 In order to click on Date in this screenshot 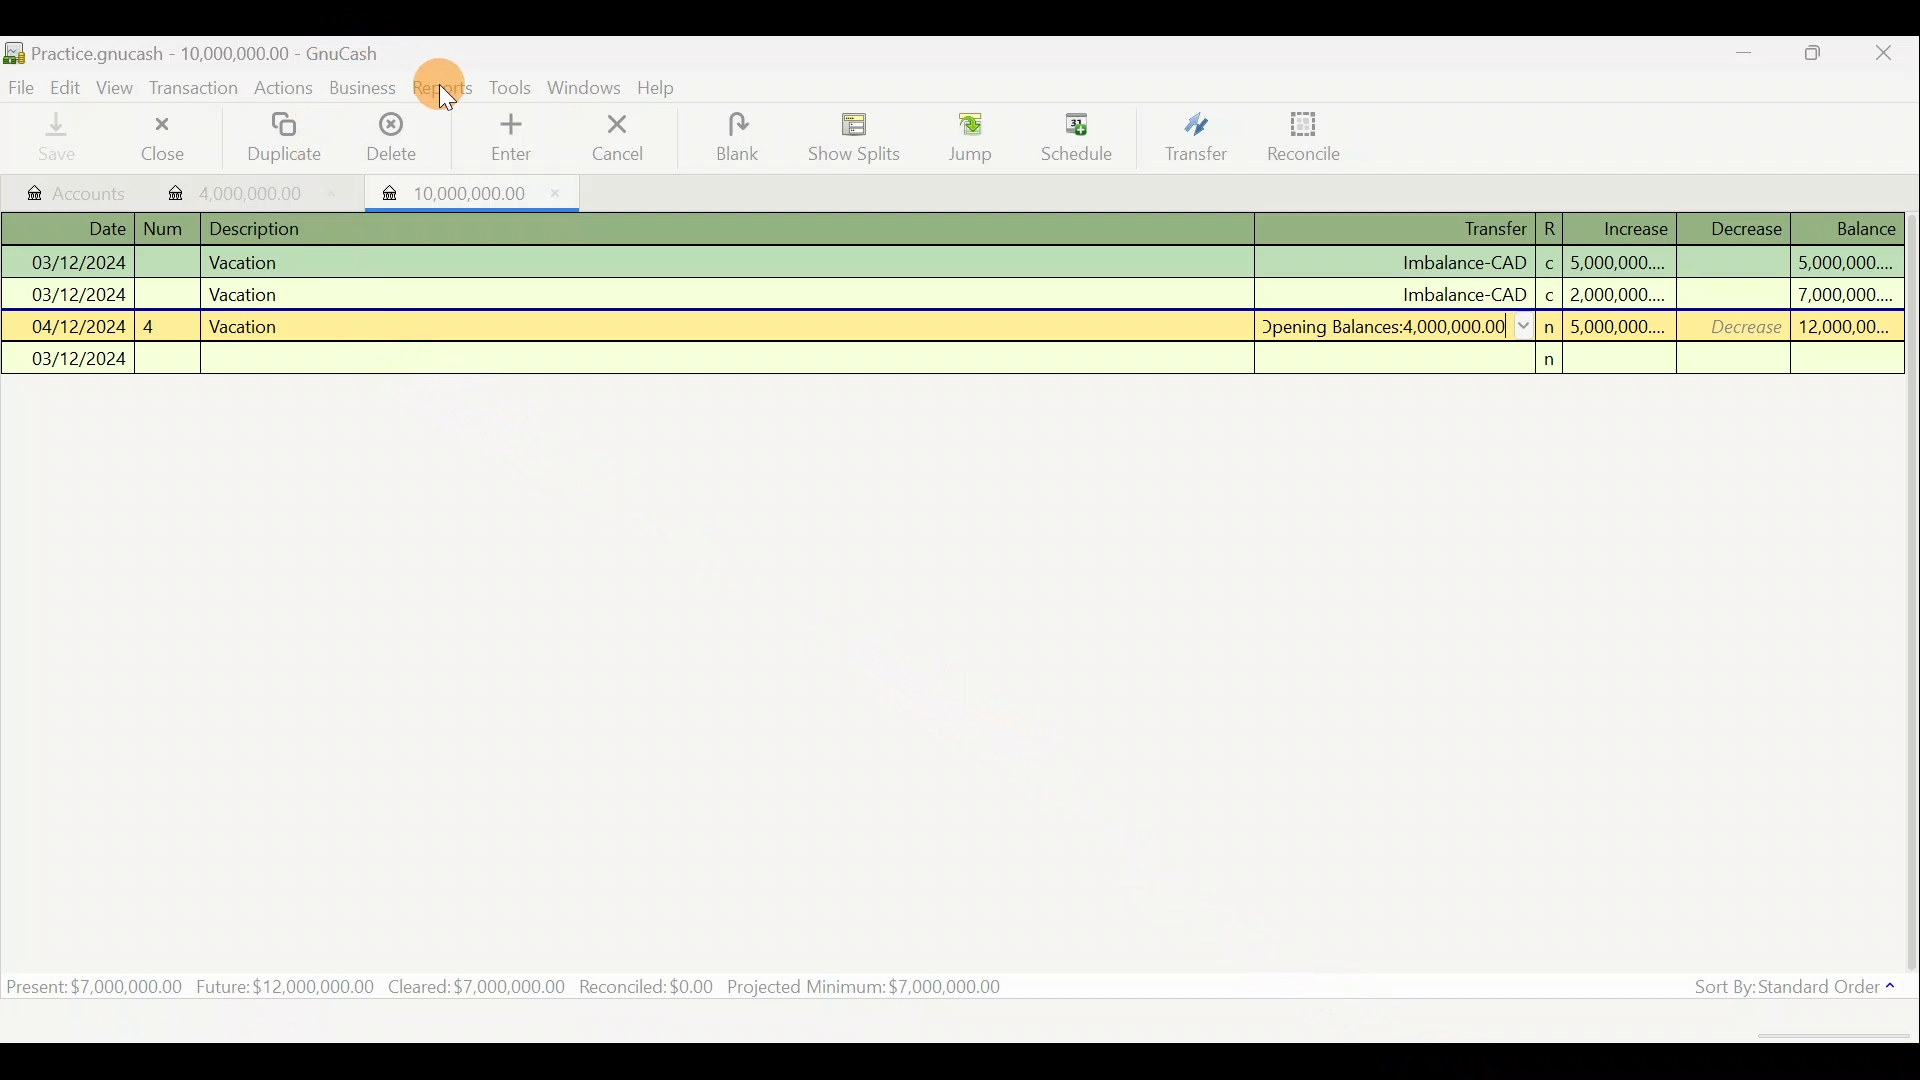, I will do `click(101, 229)`.